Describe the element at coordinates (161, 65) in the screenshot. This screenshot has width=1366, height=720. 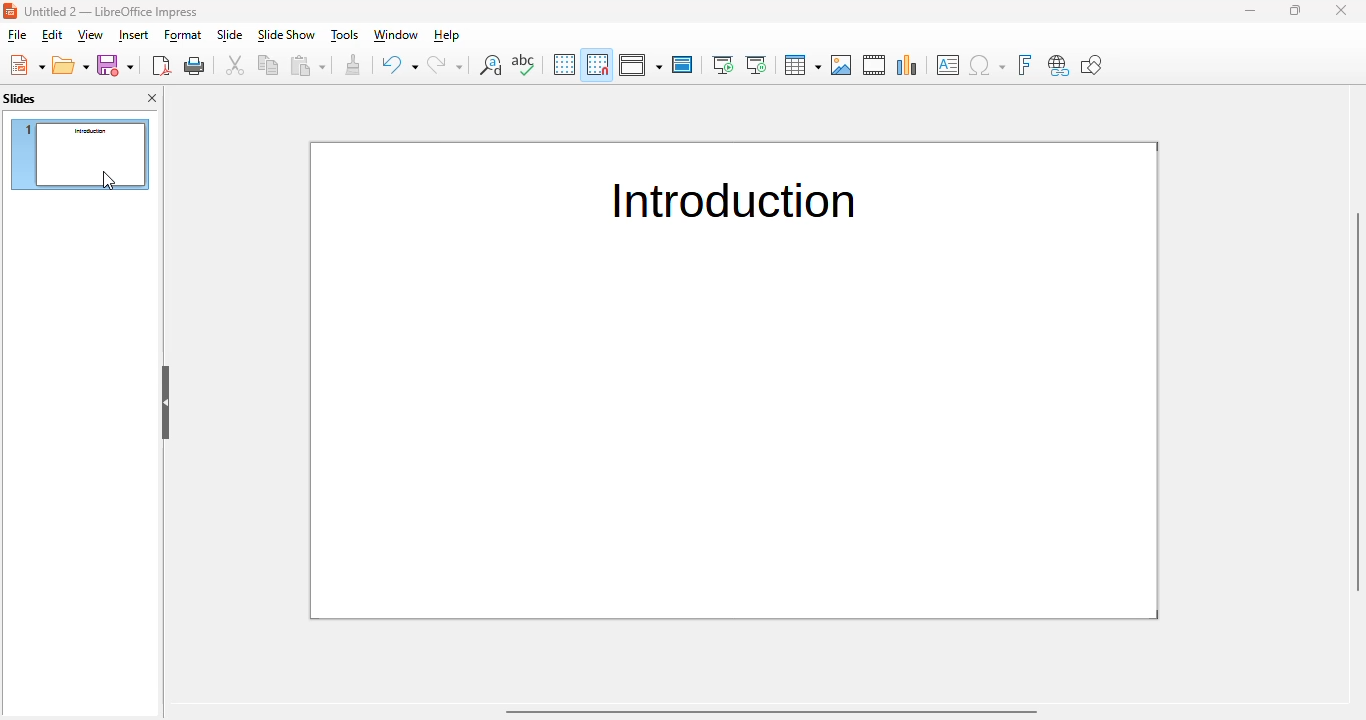
I see `export directly as PDF` at that location.